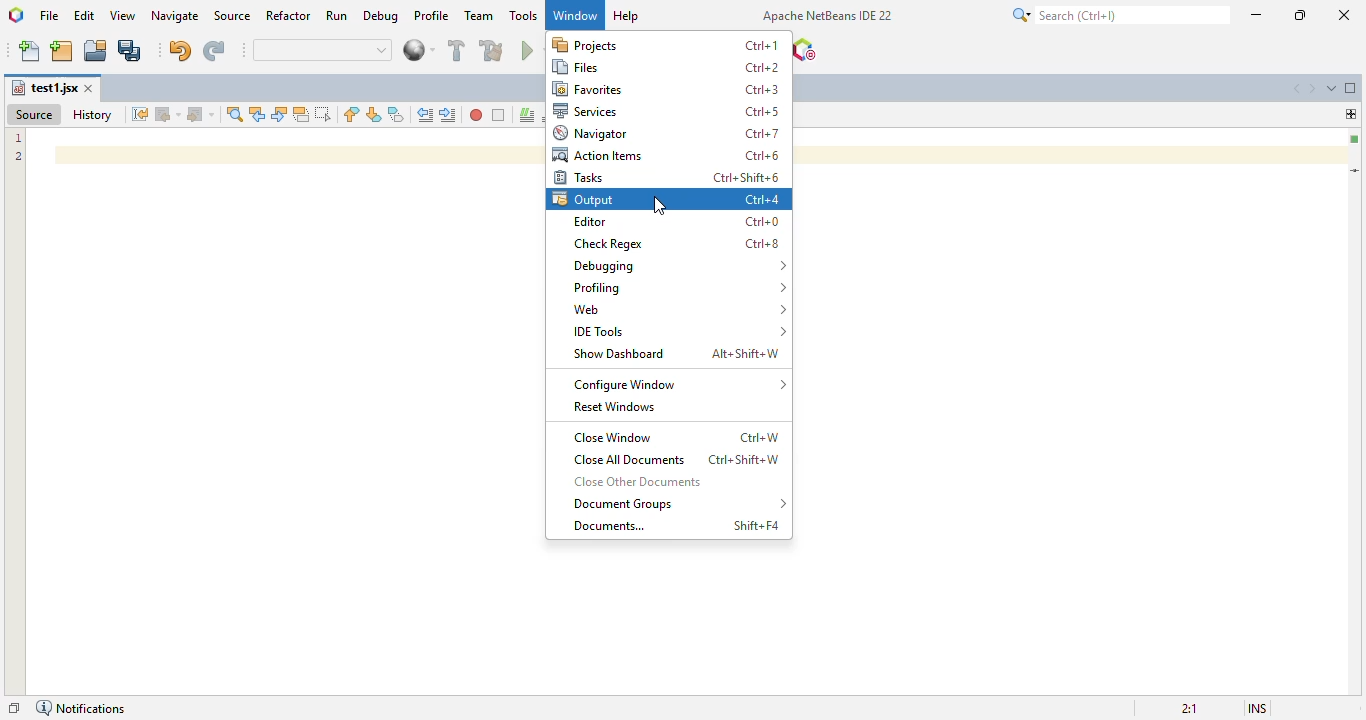 The image size is (1366, 720). I want to click on cursor, so click(659, 205).